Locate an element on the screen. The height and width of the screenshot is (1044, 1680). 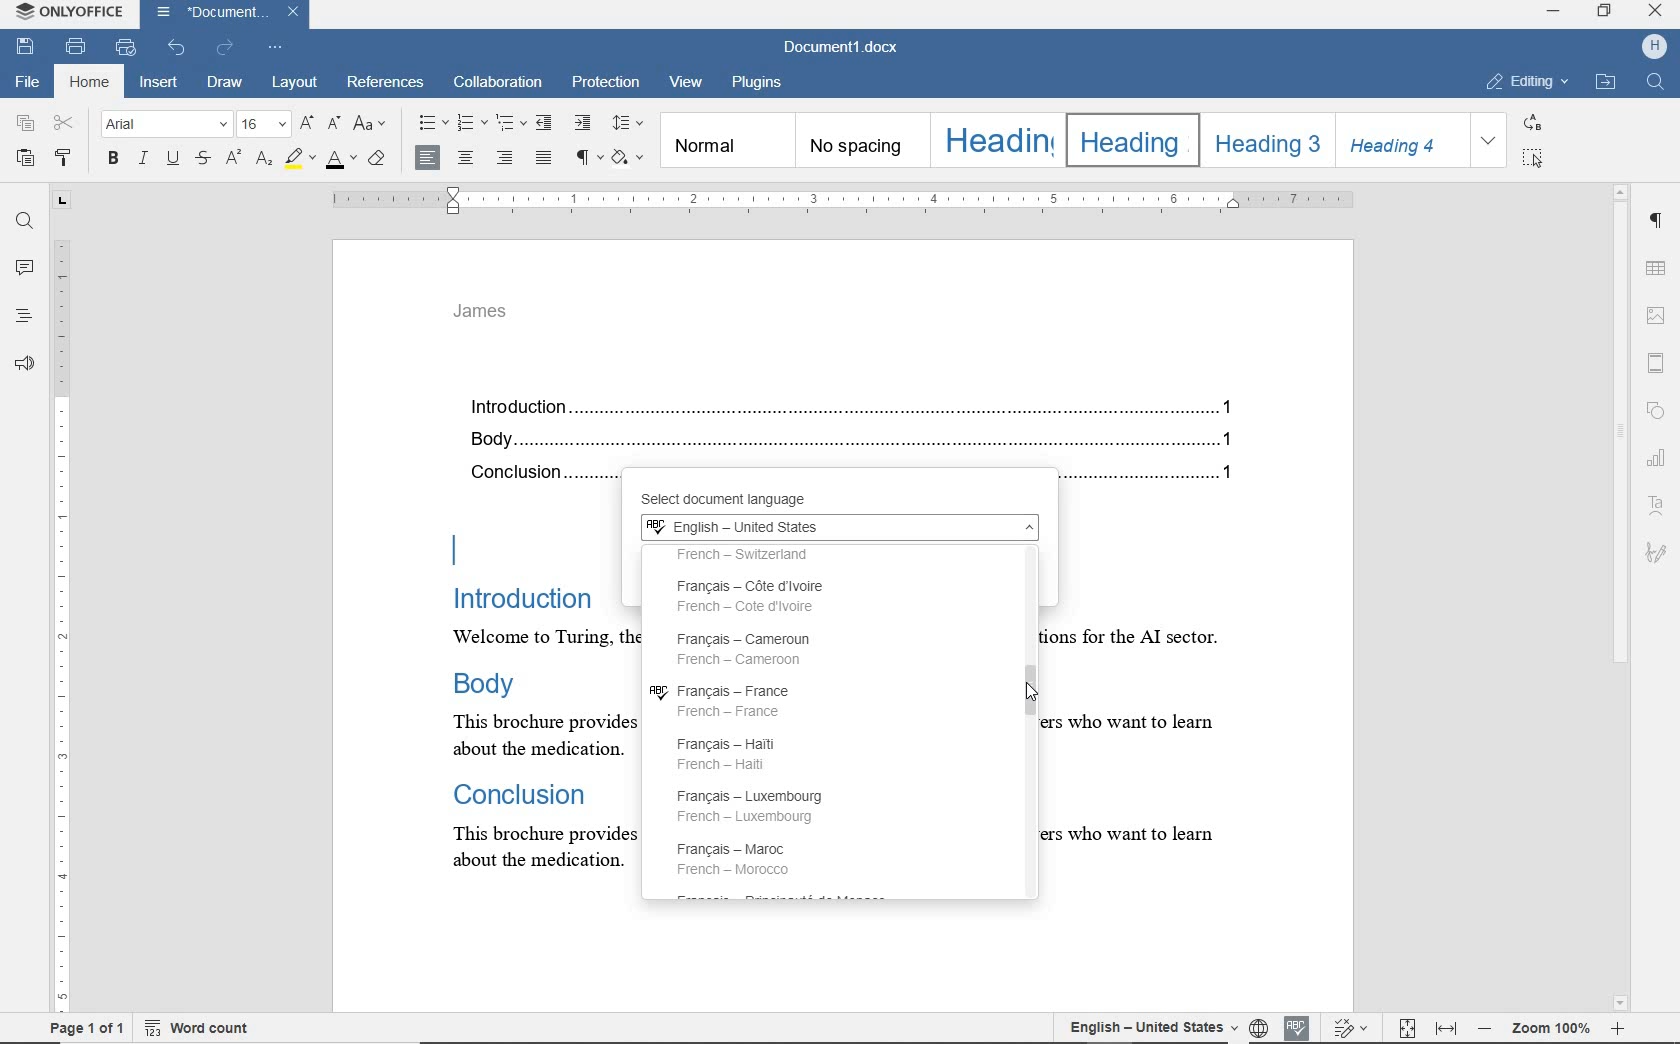
align center is located at coordinates (465, 159).